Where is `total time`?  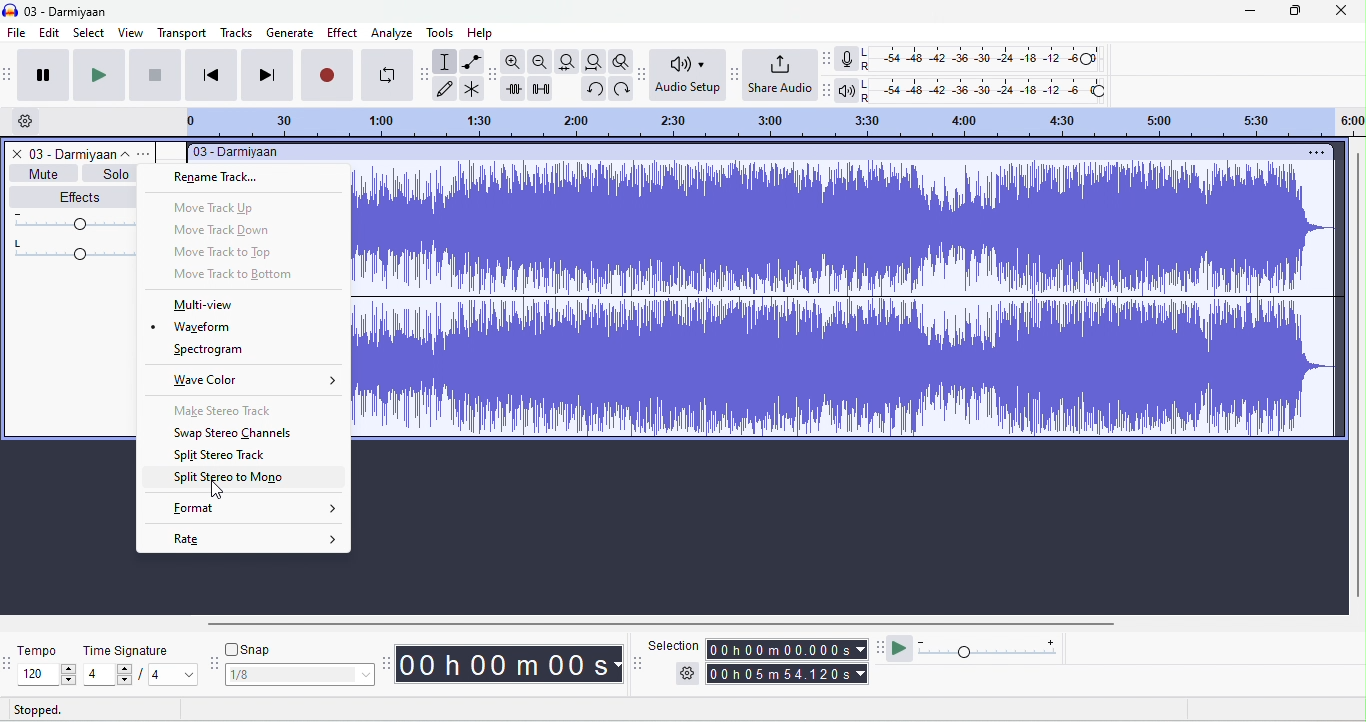
total time is located at coordinates (787, 674).